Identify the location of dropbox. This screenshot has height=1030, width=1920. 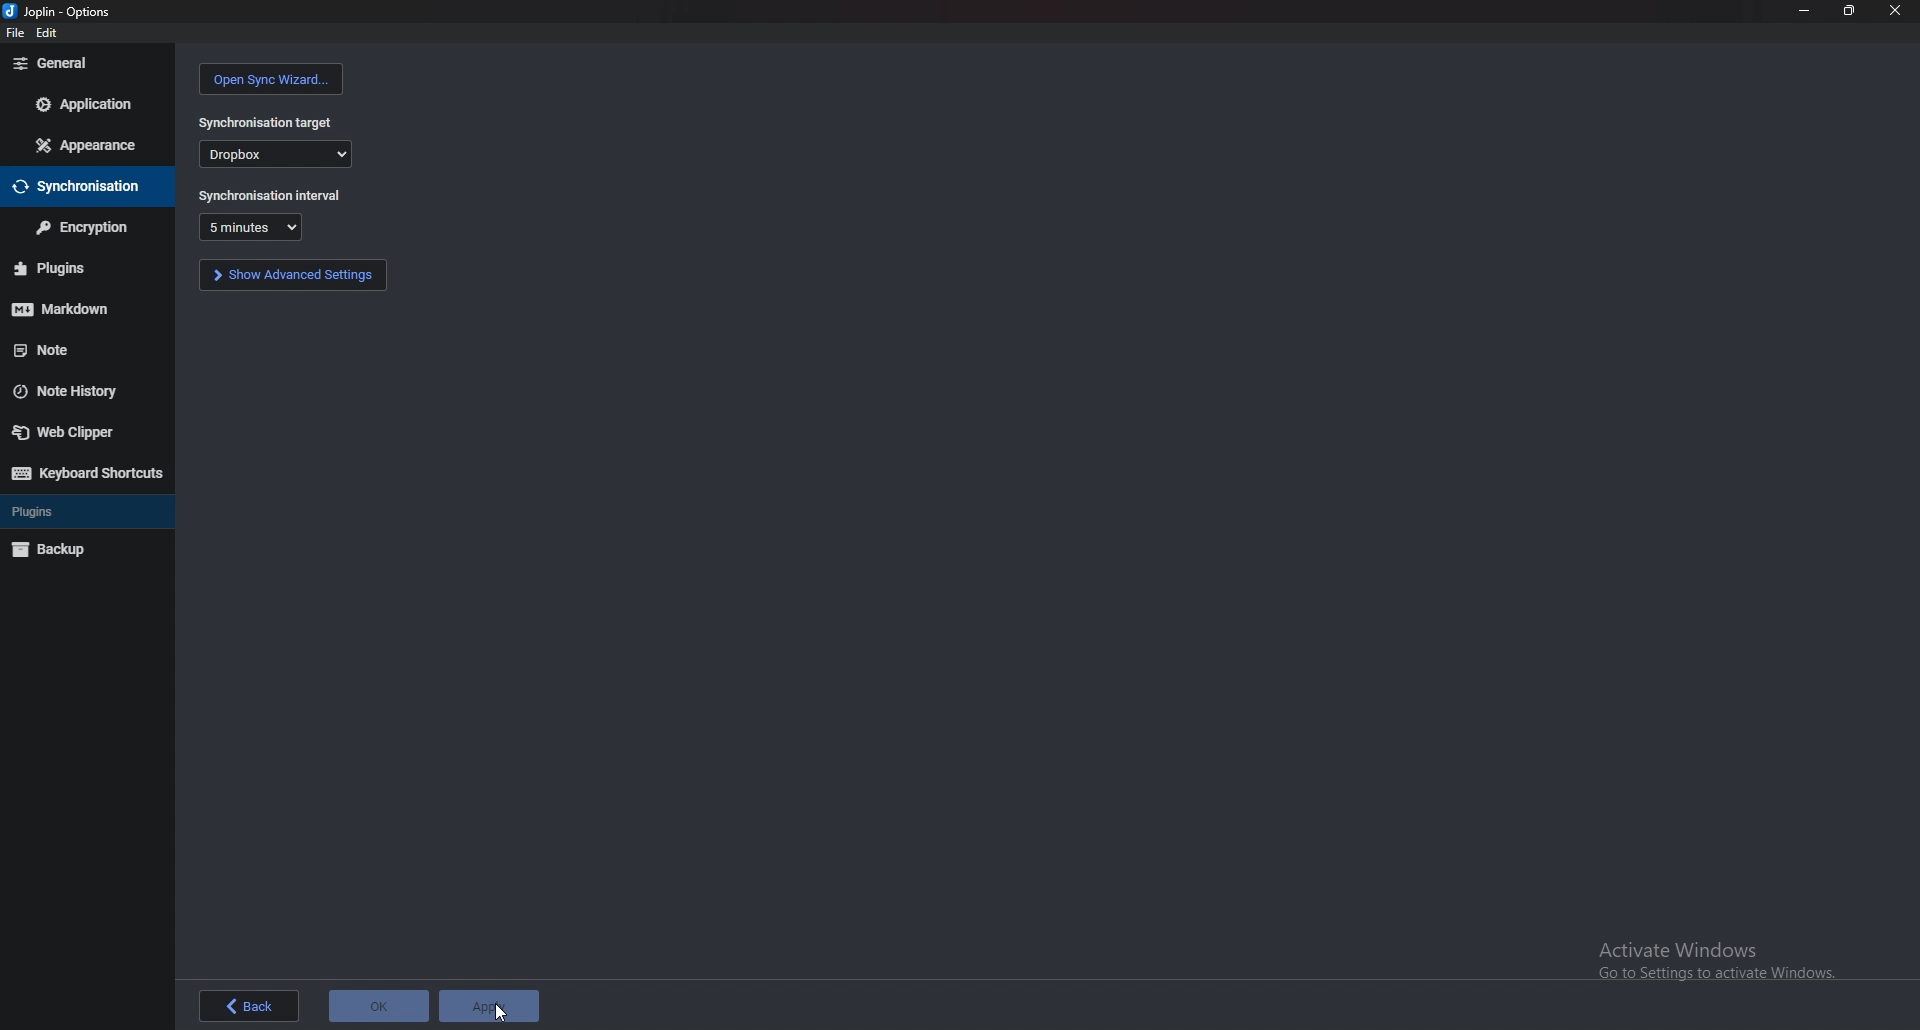
(276, 154).